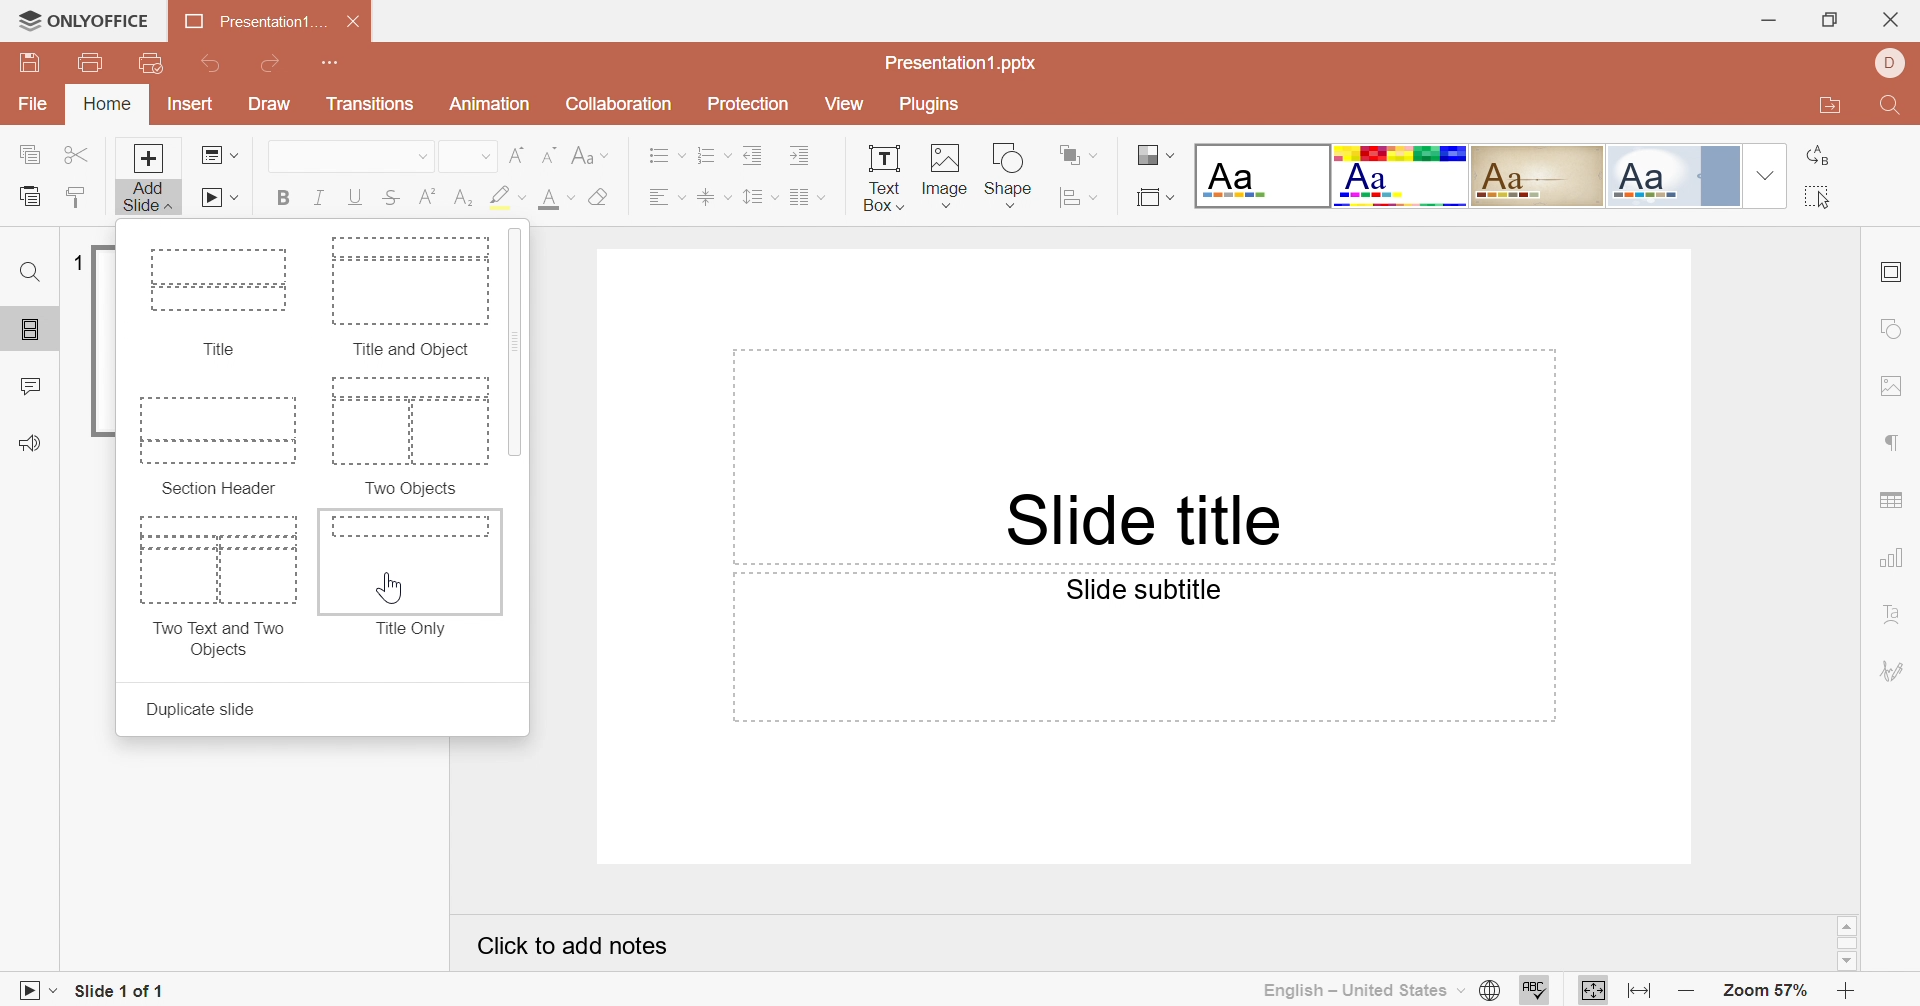 The image size is (1920, 1006). Describe the element at coordinates (1840, 992) in the screenshot. I see `Zoom in` at that location.